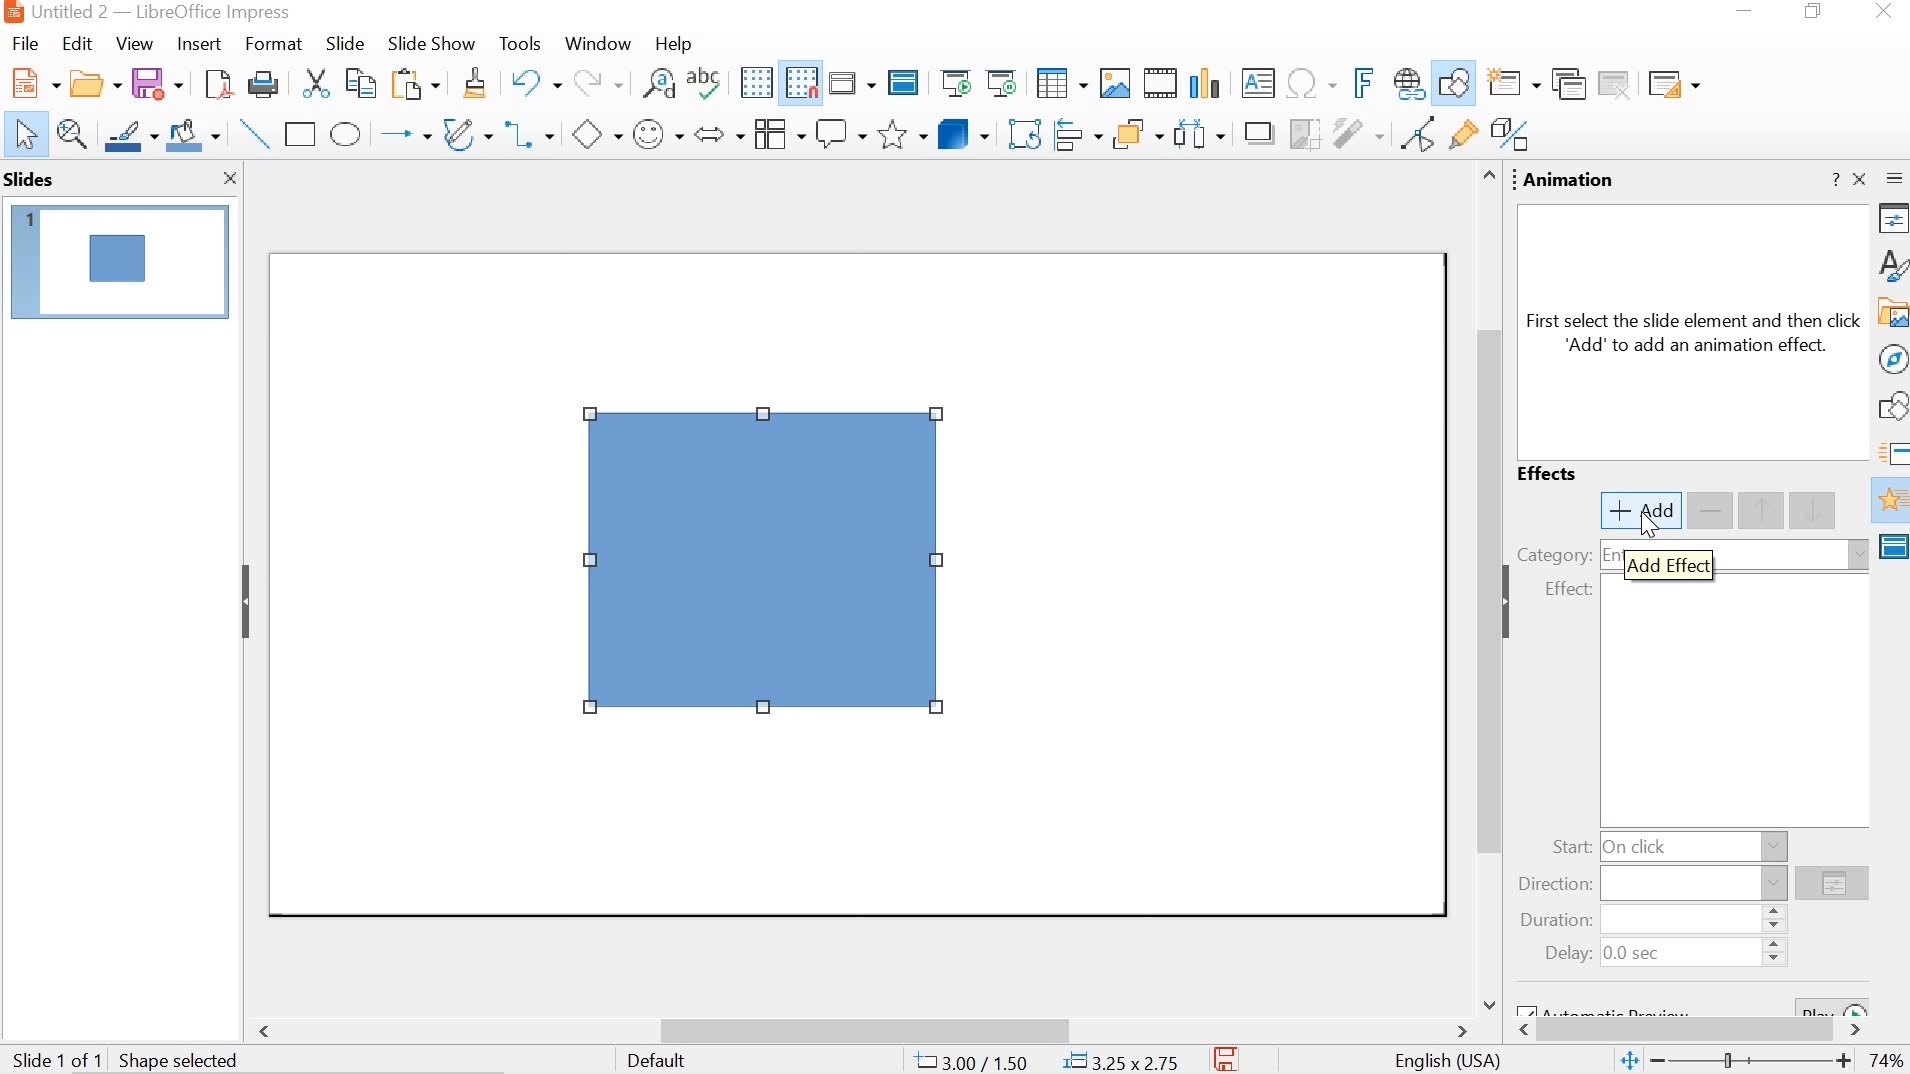  What do you see at coordinates (852, 85) in the screenshot?
I see `display views` at bounding box center [852, 85].